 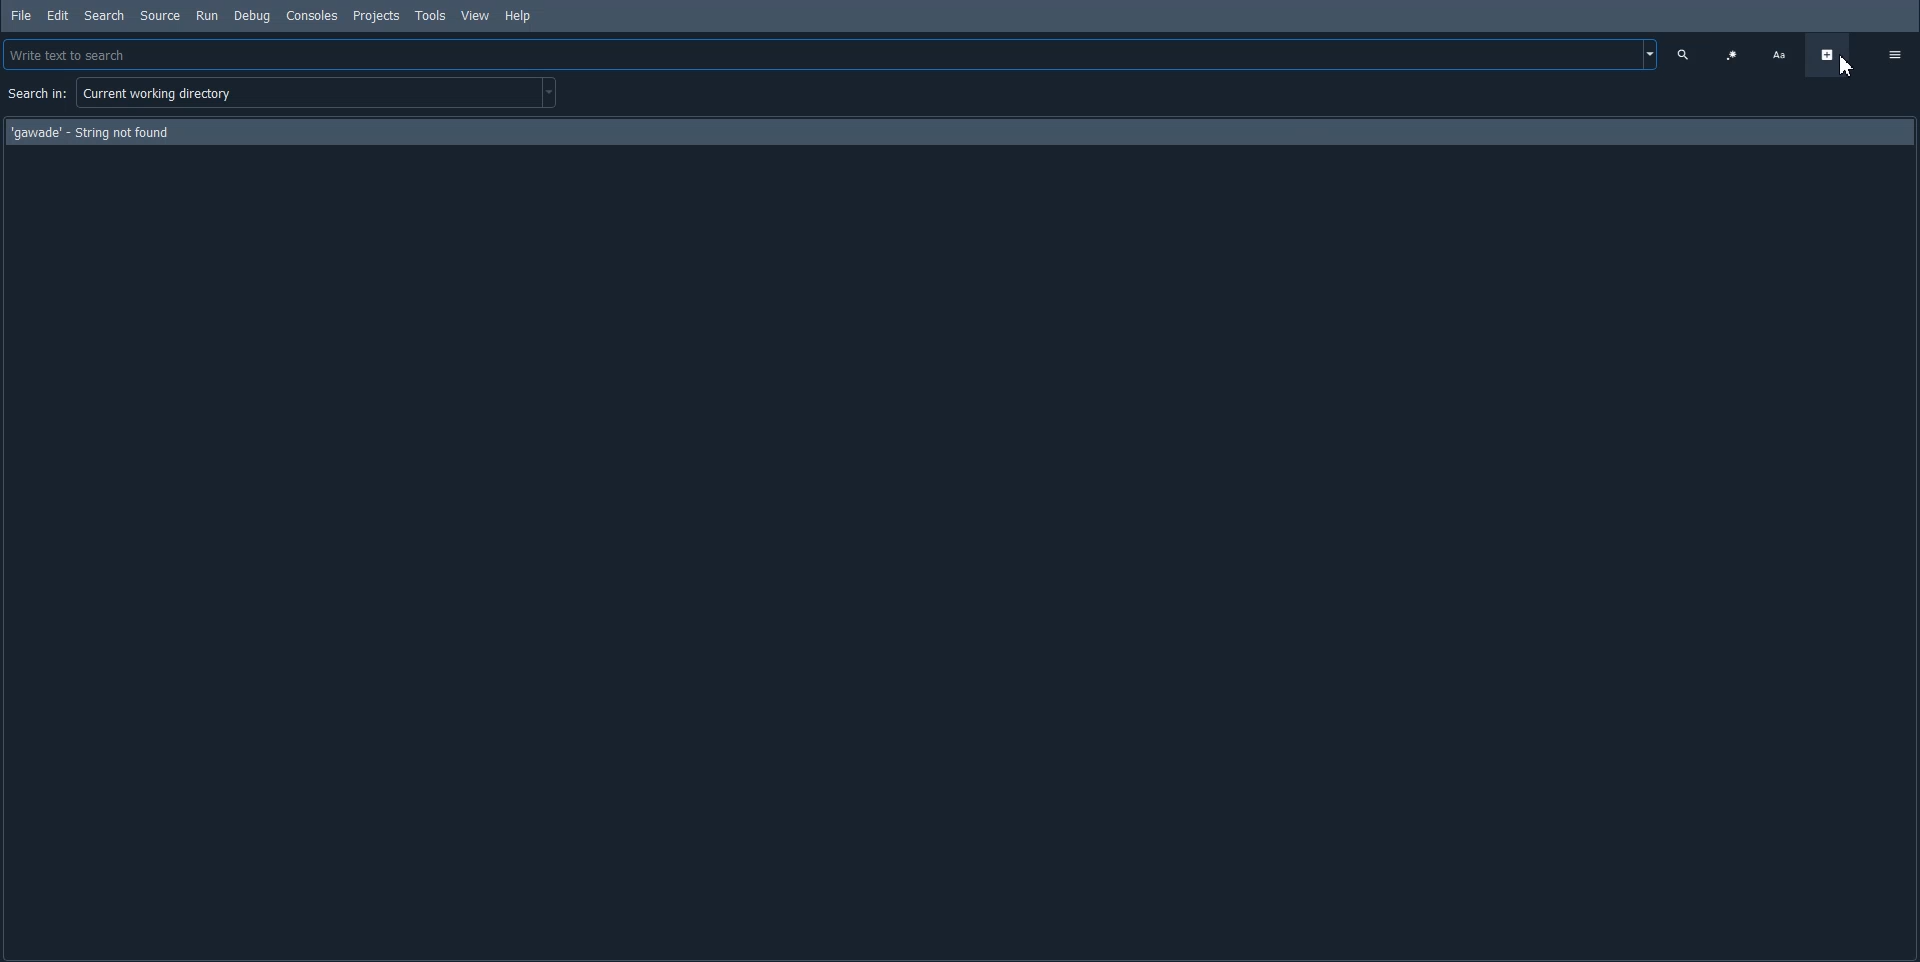 What do you see at coordinates (57, 14) in the screenshot?
I see `Edit` at bounding box center [57, 14].